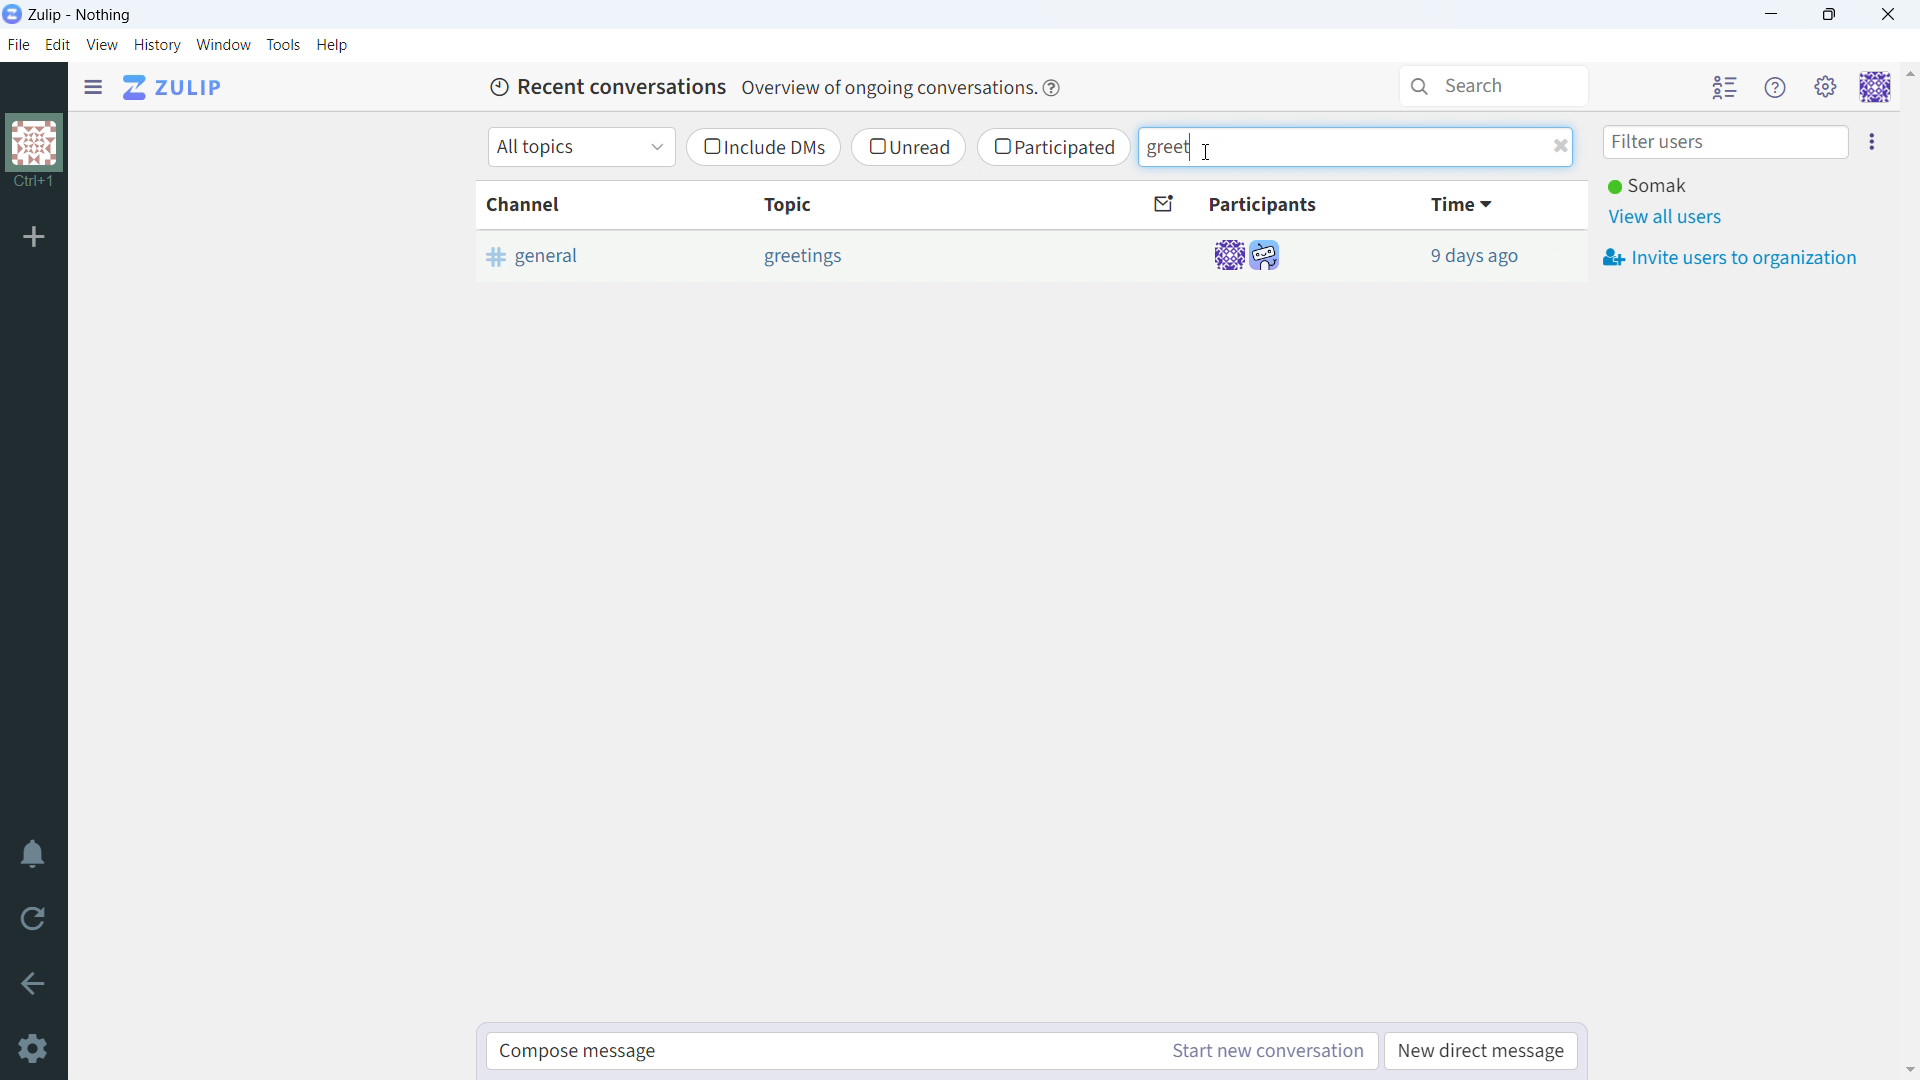  What do you see at coordinates (576, 255) in the screenshot?
I see `general` at bounding box center [576, 255].